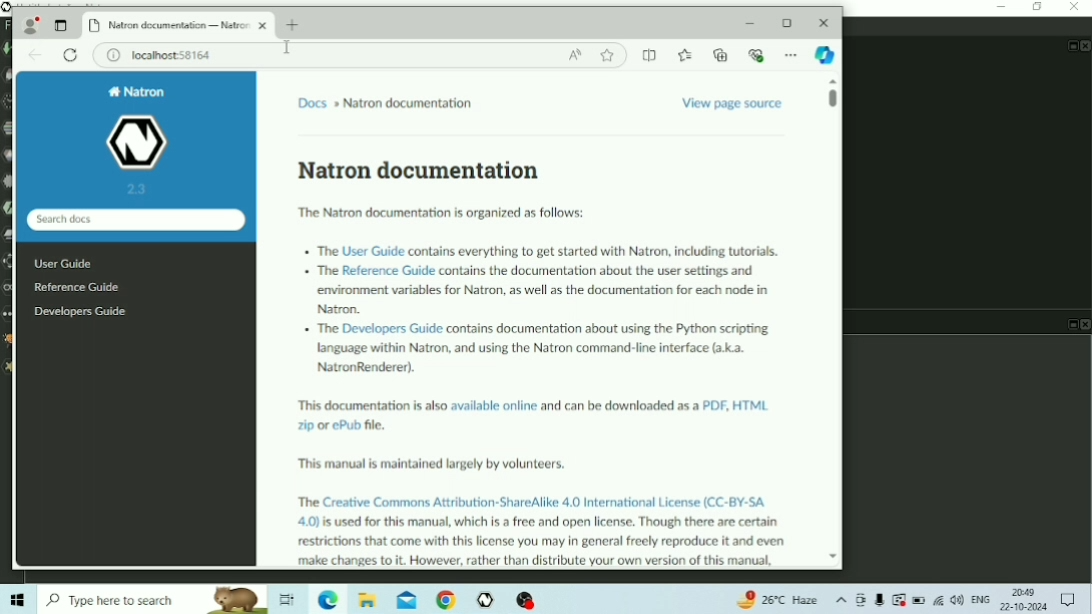 The image size is (1092, 614). I want to click on Close Pane, so click(1085, 324).